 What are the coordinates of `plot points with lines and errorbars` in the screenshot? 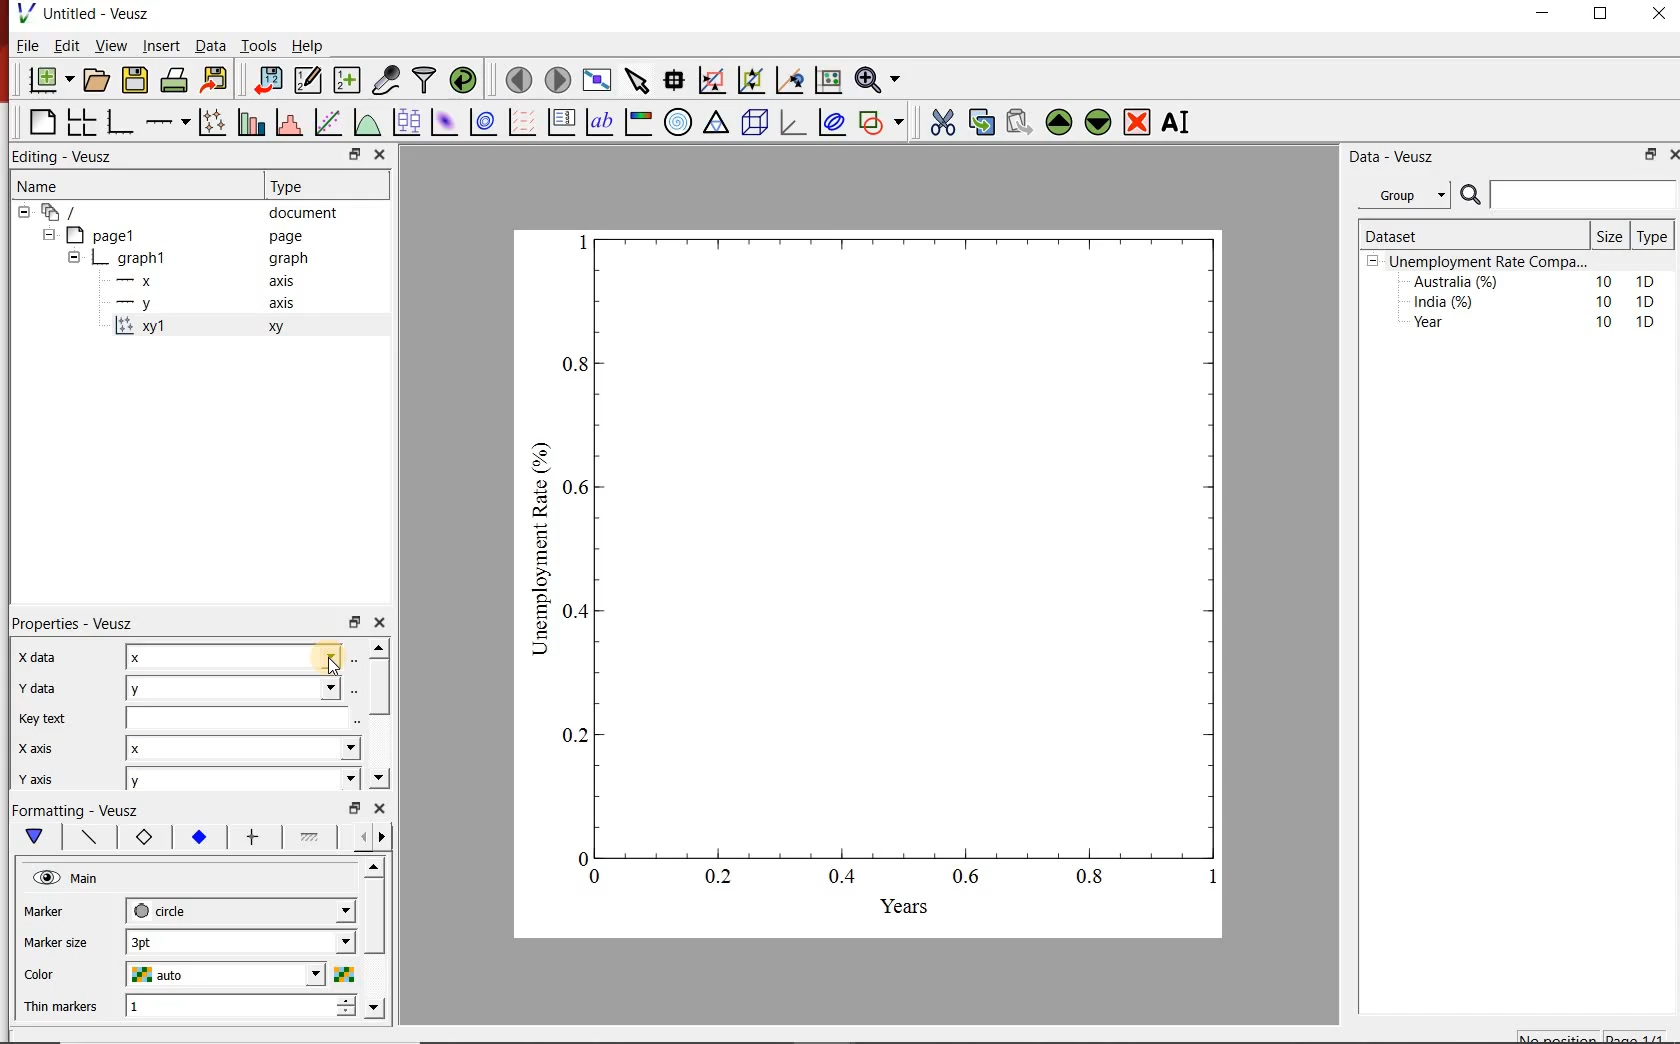 It's located at (212, 121).